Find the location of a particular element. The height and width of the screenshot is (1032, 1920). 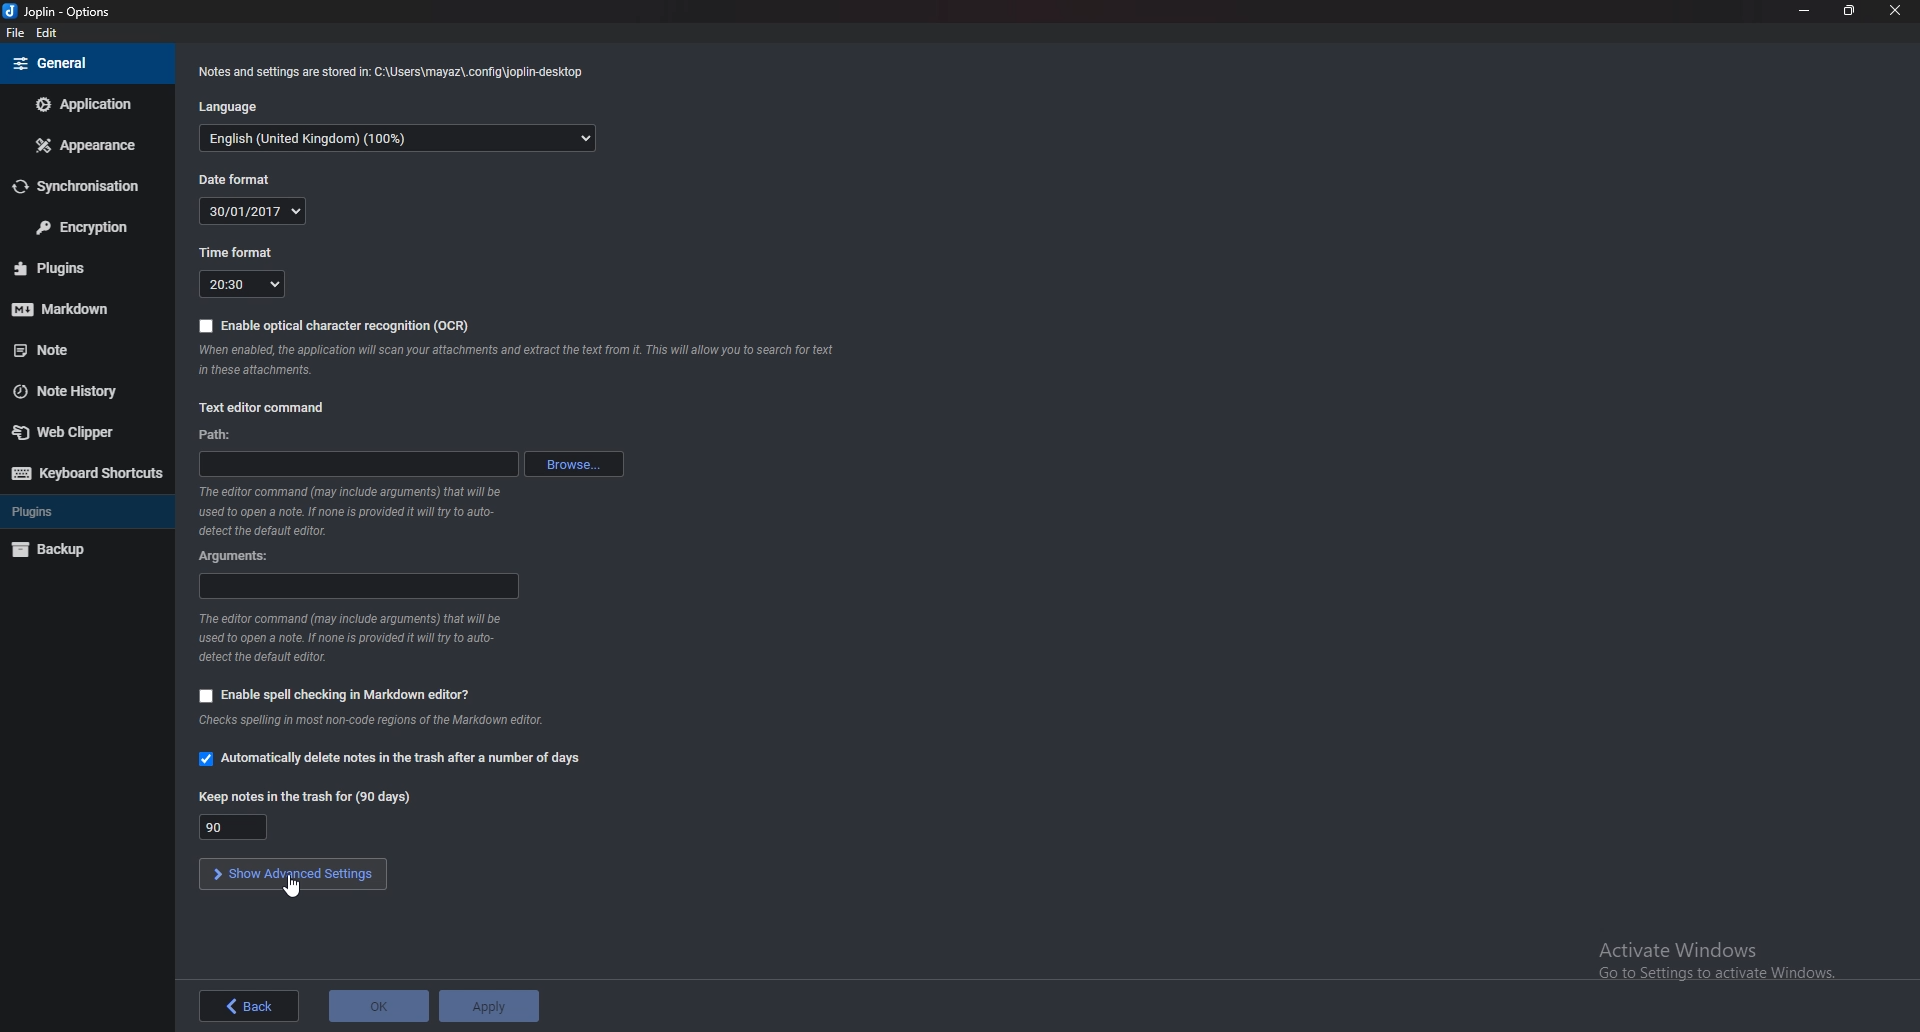

Info is located at coordinates (537, 359).